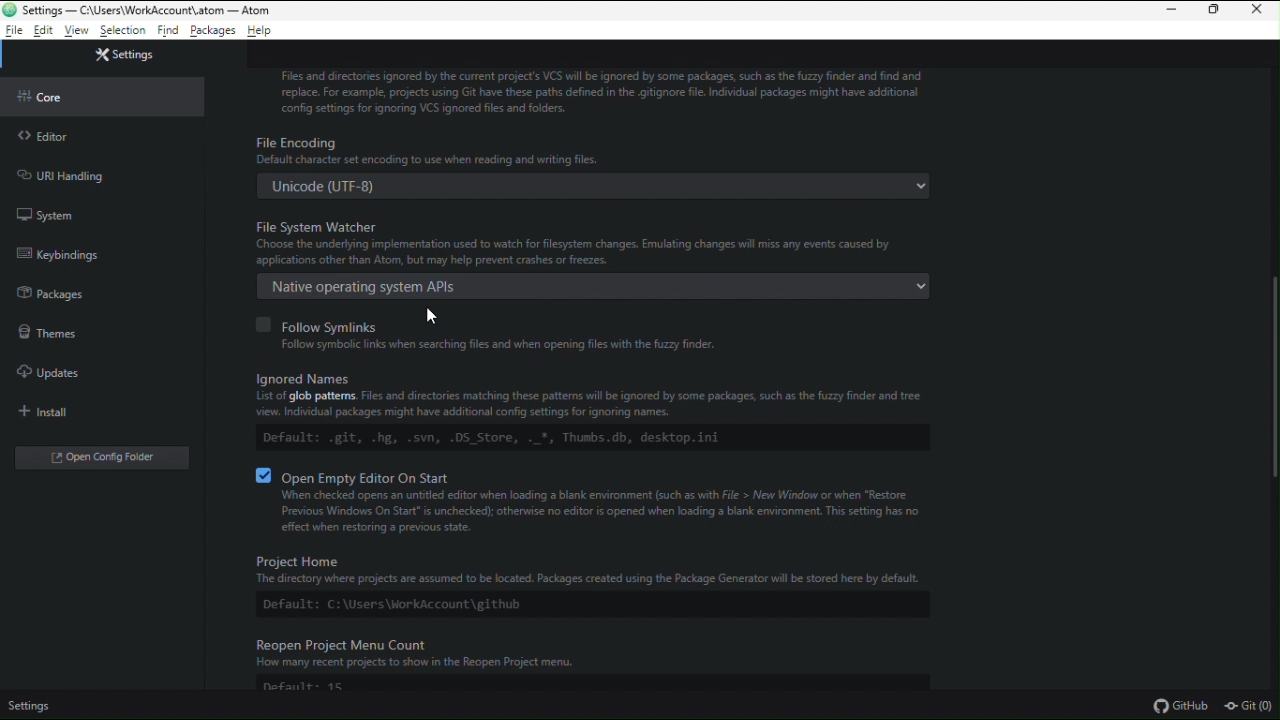 The height and width of the screenshot is (720, 1280). What do you see at coordinates (123, 32) in the screenshot?
I see `Selection` at bounding box center [123, 32].